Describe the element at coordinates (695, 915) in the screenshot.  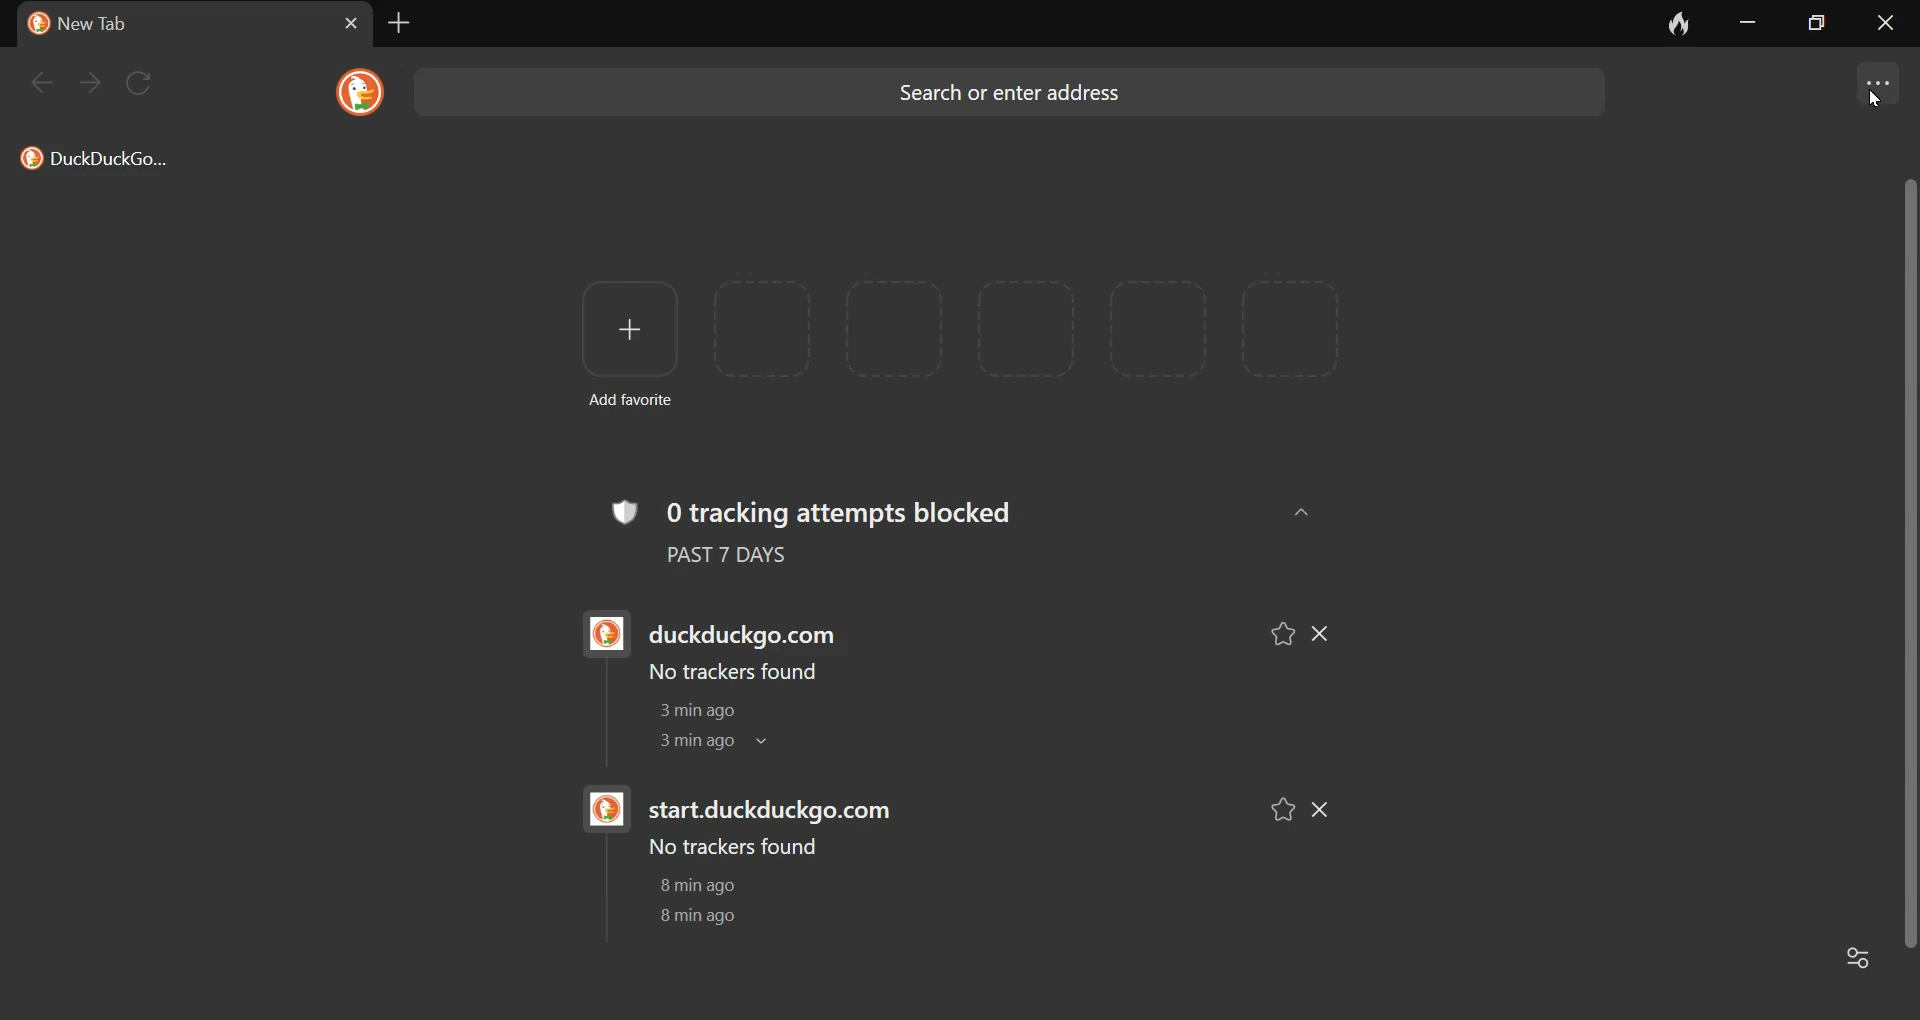
I see `8 min ago` at that location.